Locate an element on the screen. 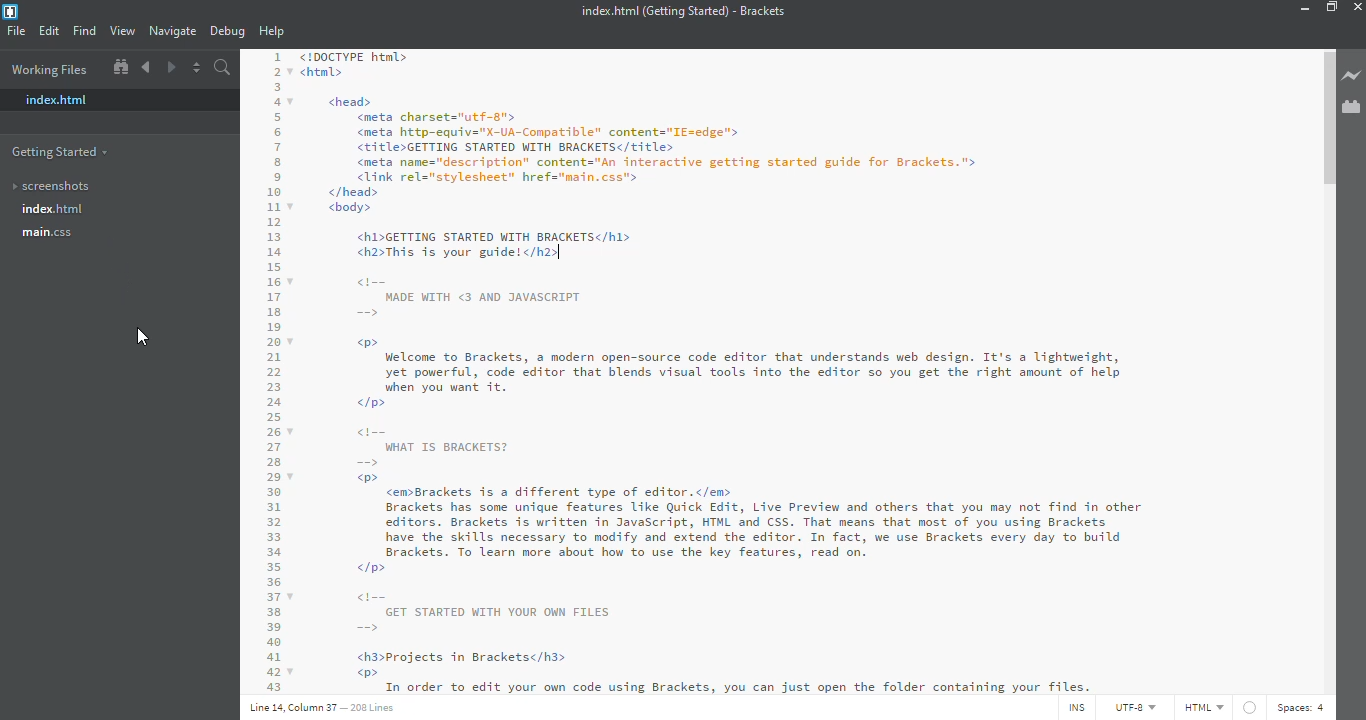 This screenshot has height=720, width=1366. minimize is located at coordinates (1303, 10).